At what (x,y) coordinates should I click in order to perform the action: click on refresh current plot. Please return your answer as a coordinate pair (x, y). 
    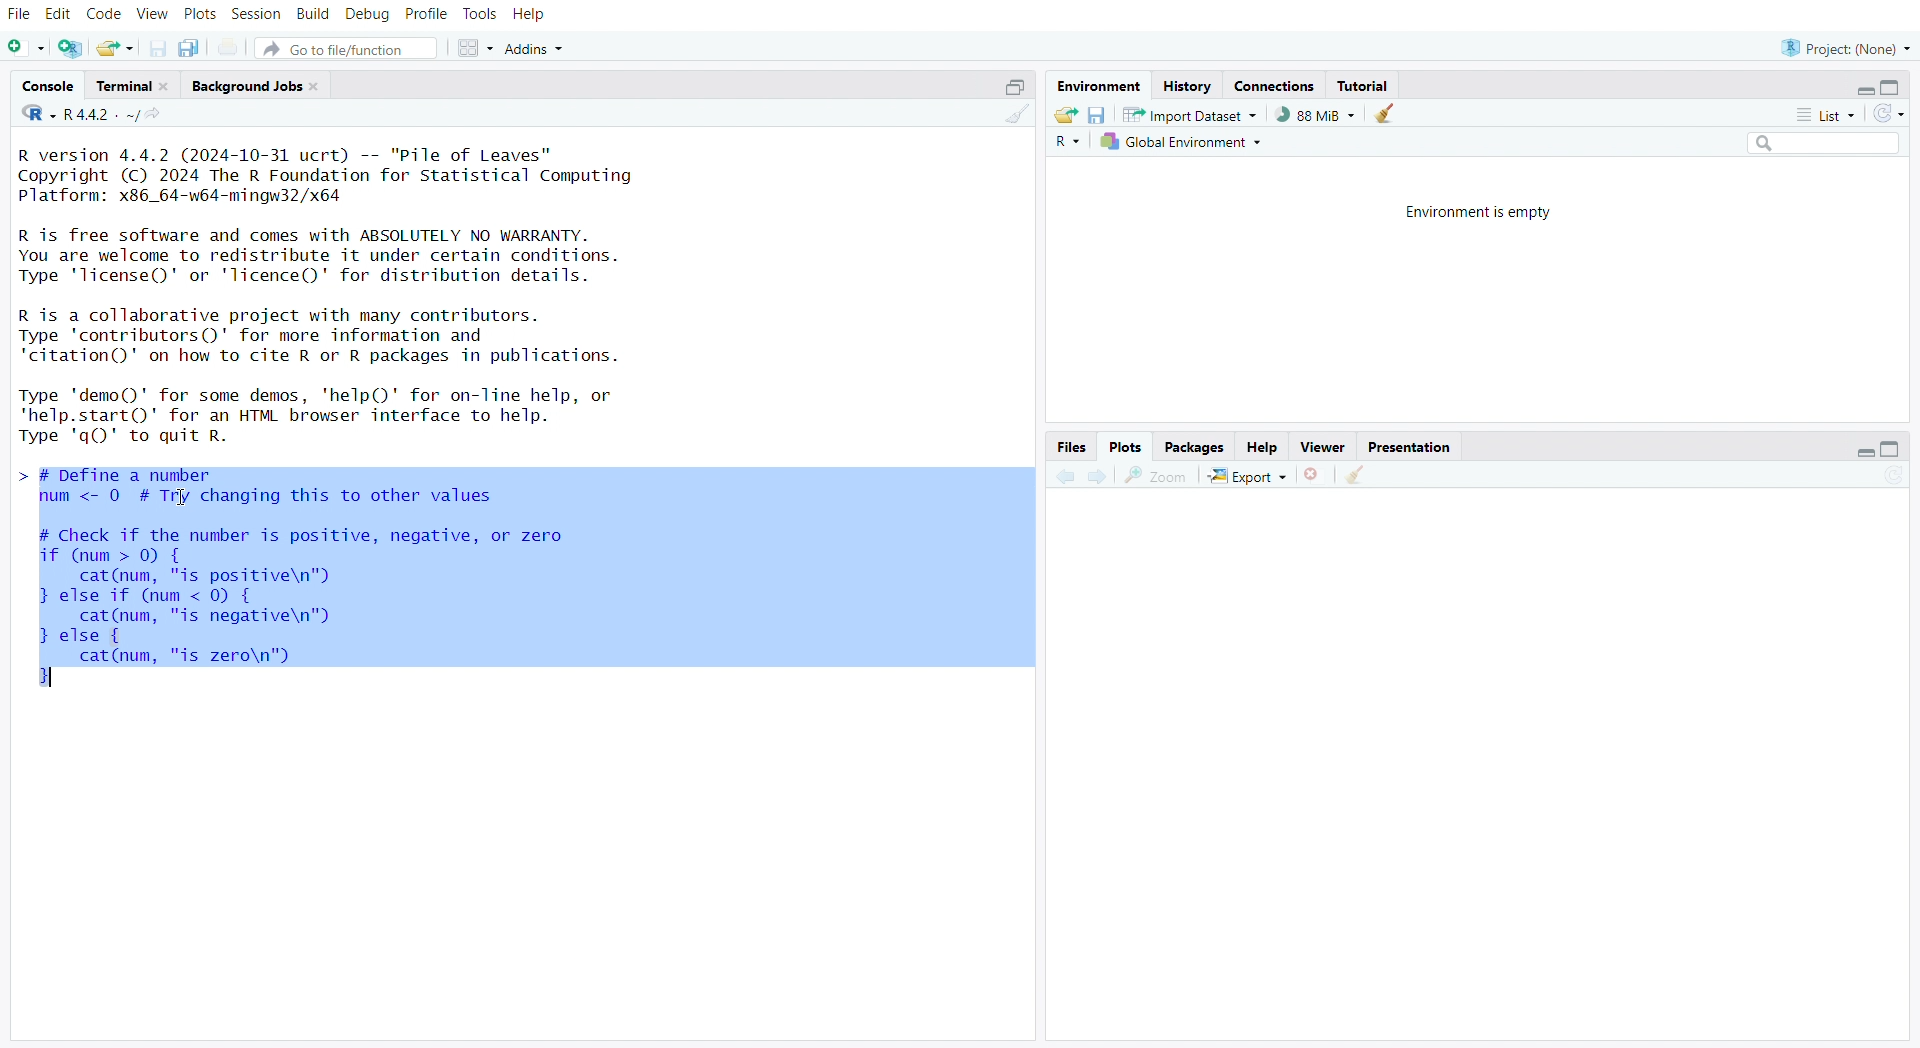
    Looking at the image, I should click on (1892, 478).